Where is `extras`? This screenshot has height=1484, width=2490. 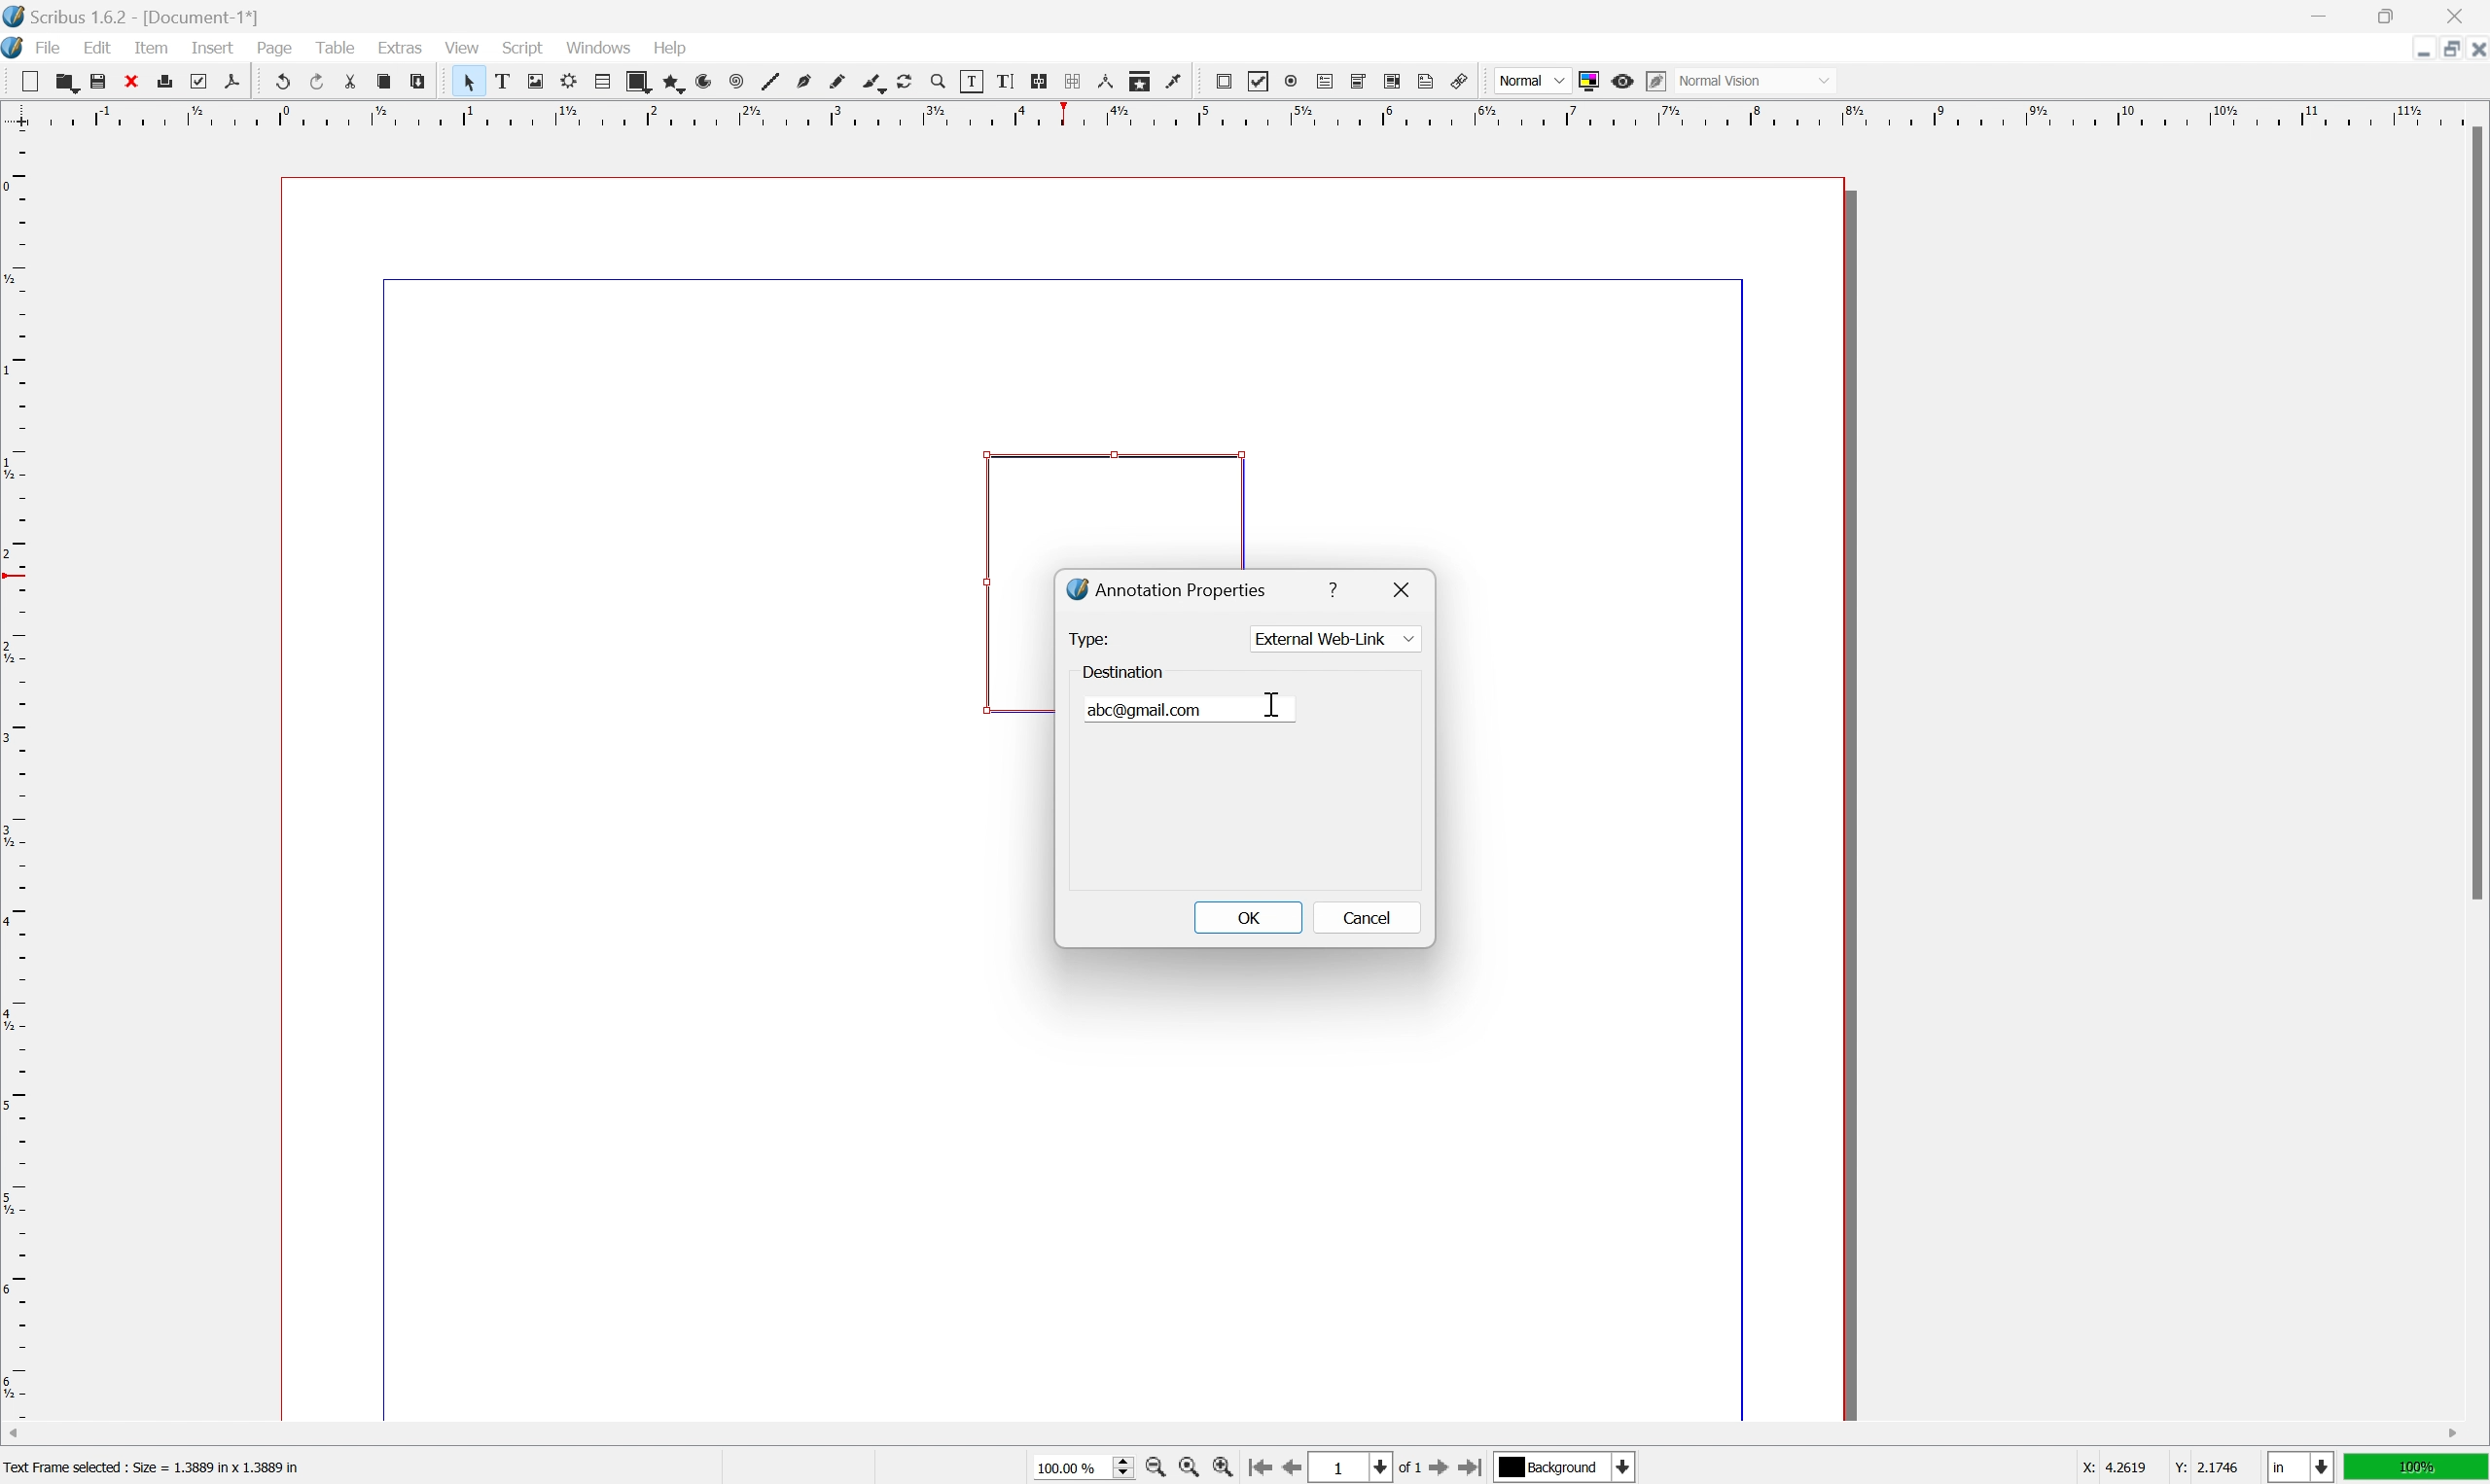 extras is located at coordinates (400, 46).